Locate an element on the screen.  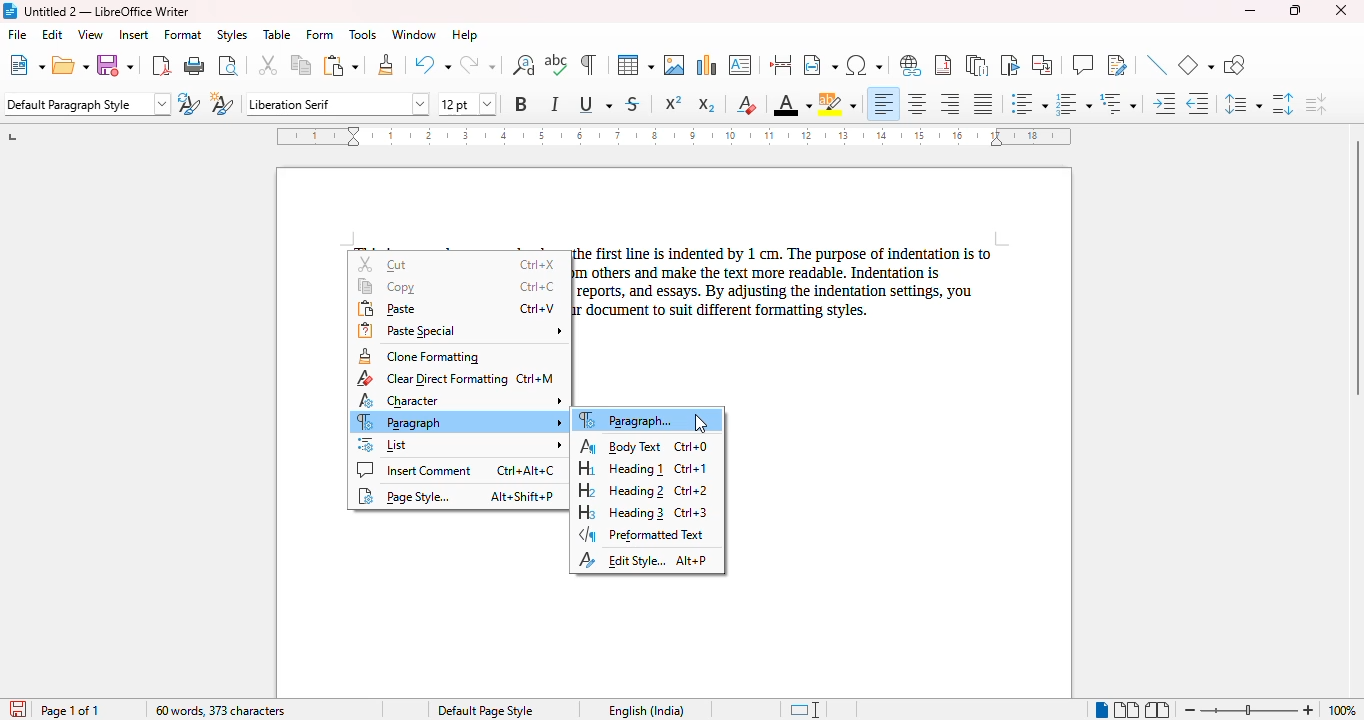
export directly as PDF is located at coordinates (160, 65).